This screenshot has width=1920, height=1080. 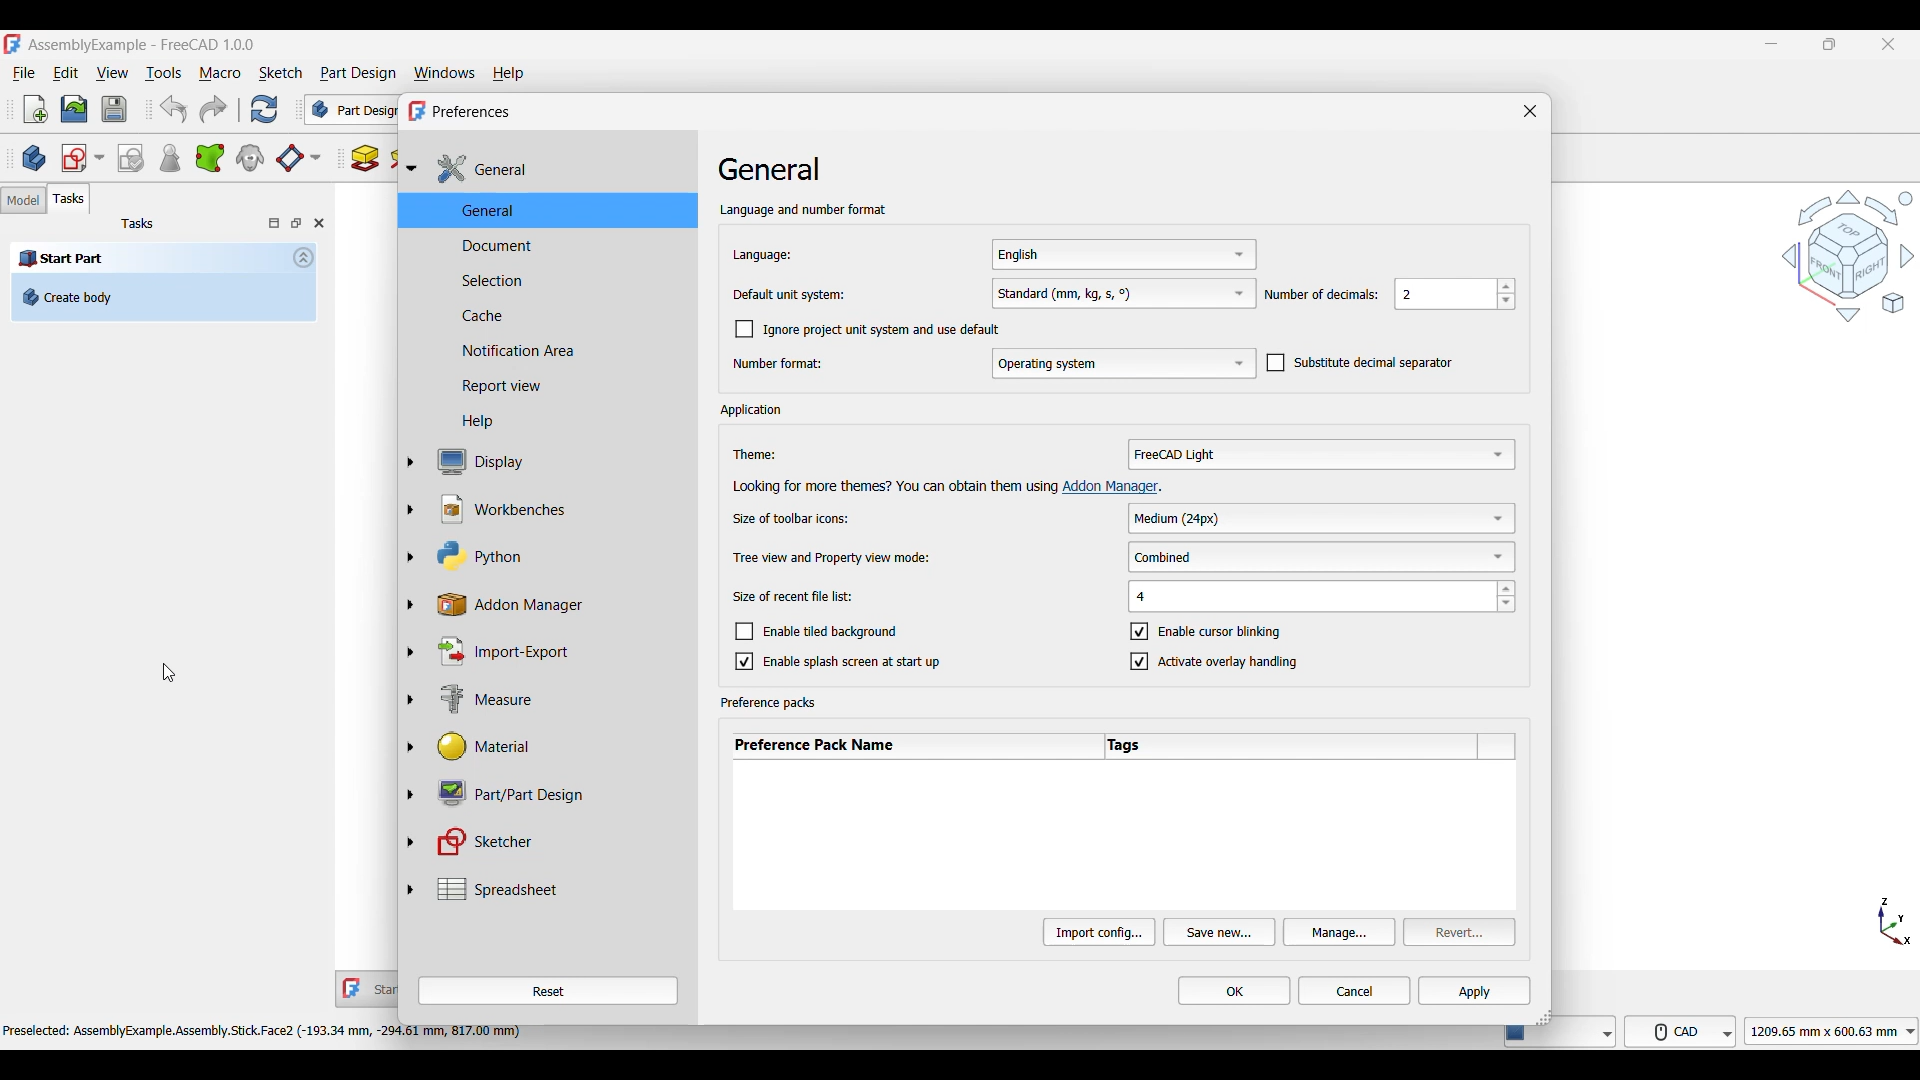 What do you see at coordinates (555, 386) in the screenshot?
I see `Report view` at bounding box center [555, 386].